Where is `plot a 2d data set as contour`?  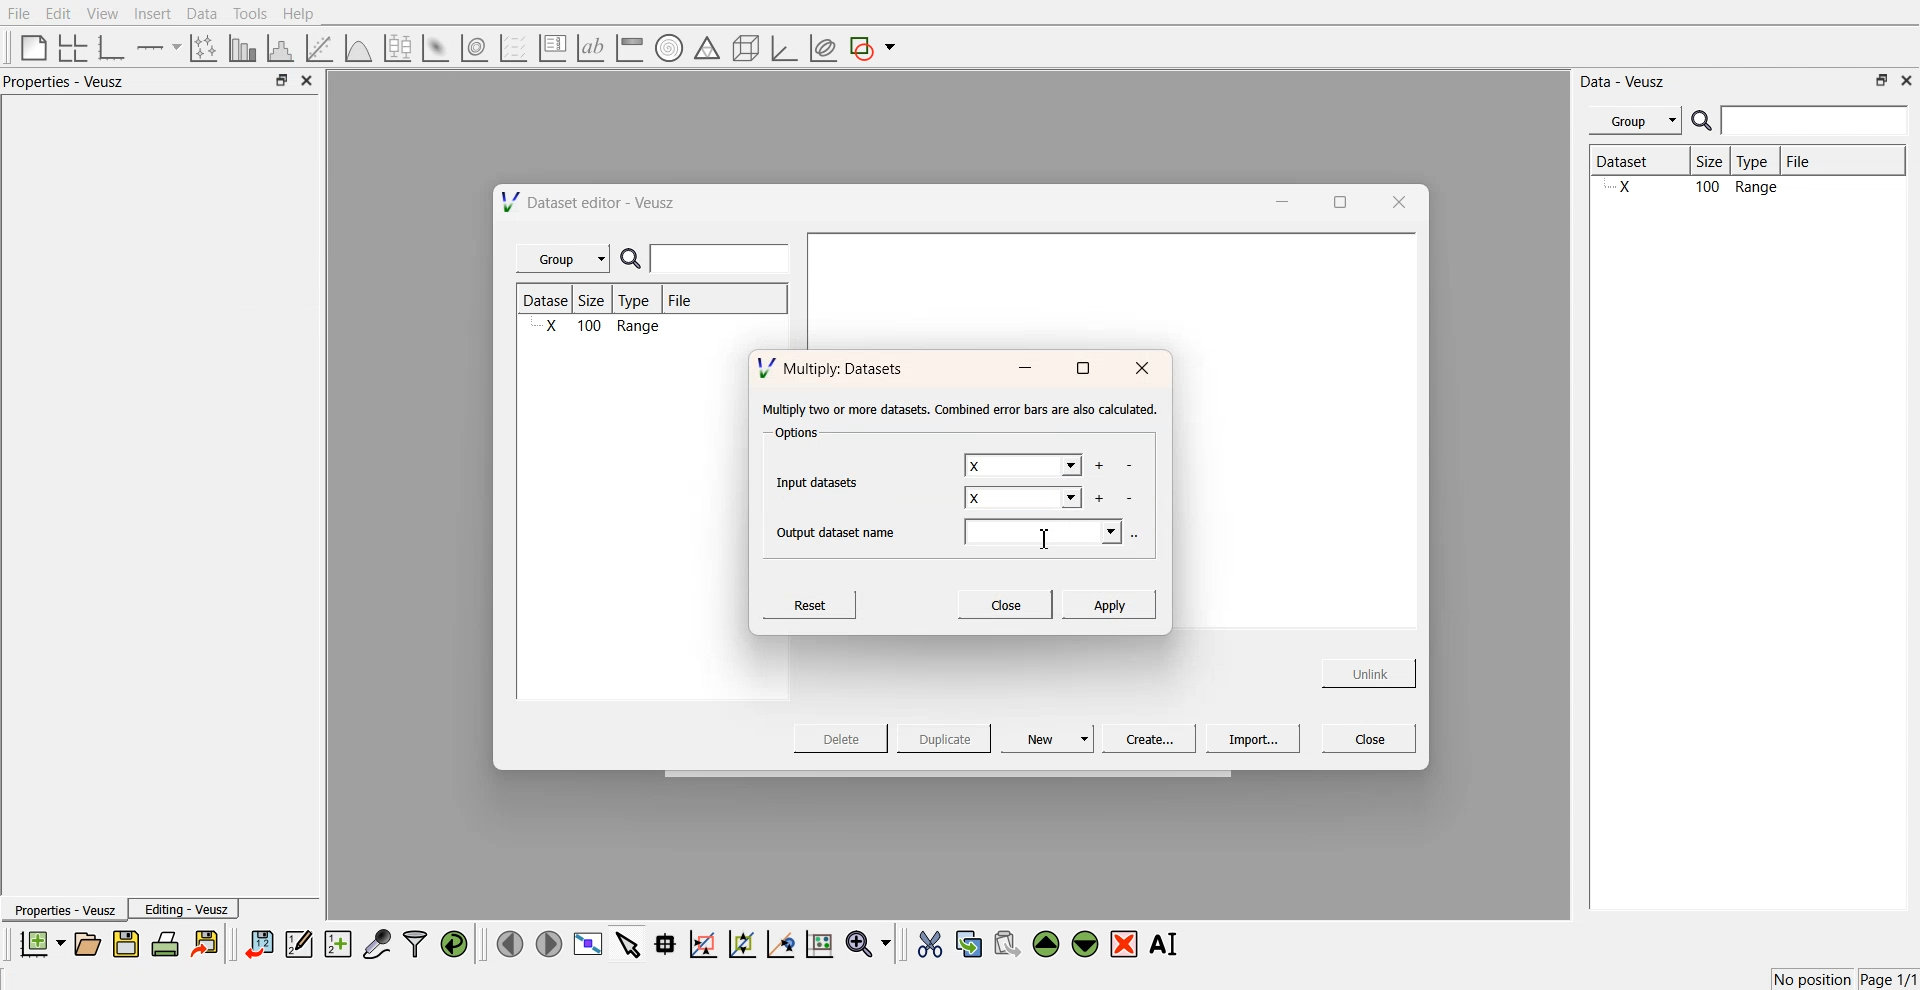 plot a 2d data set as contour is located at coordinates (473, 49).